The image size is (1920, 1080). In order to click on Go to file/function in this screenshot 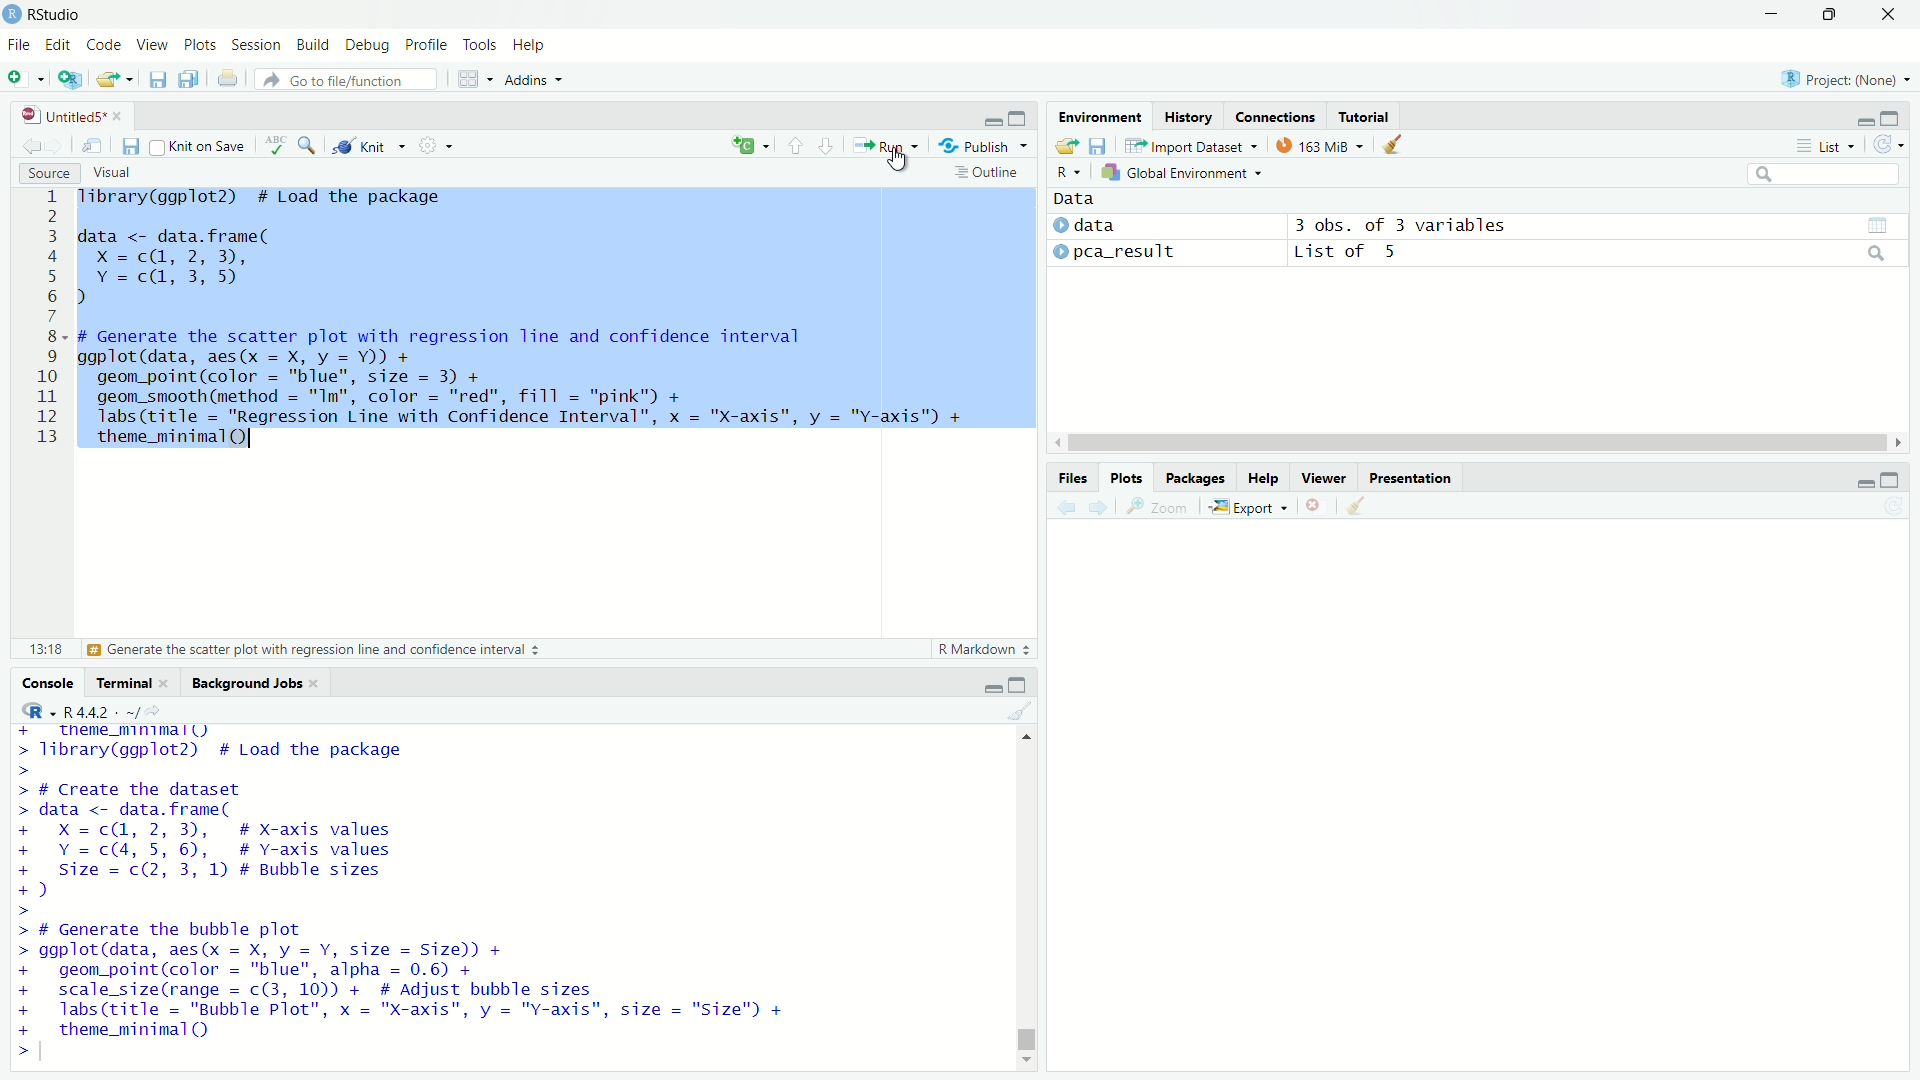, I will do `click(346, 80)`.